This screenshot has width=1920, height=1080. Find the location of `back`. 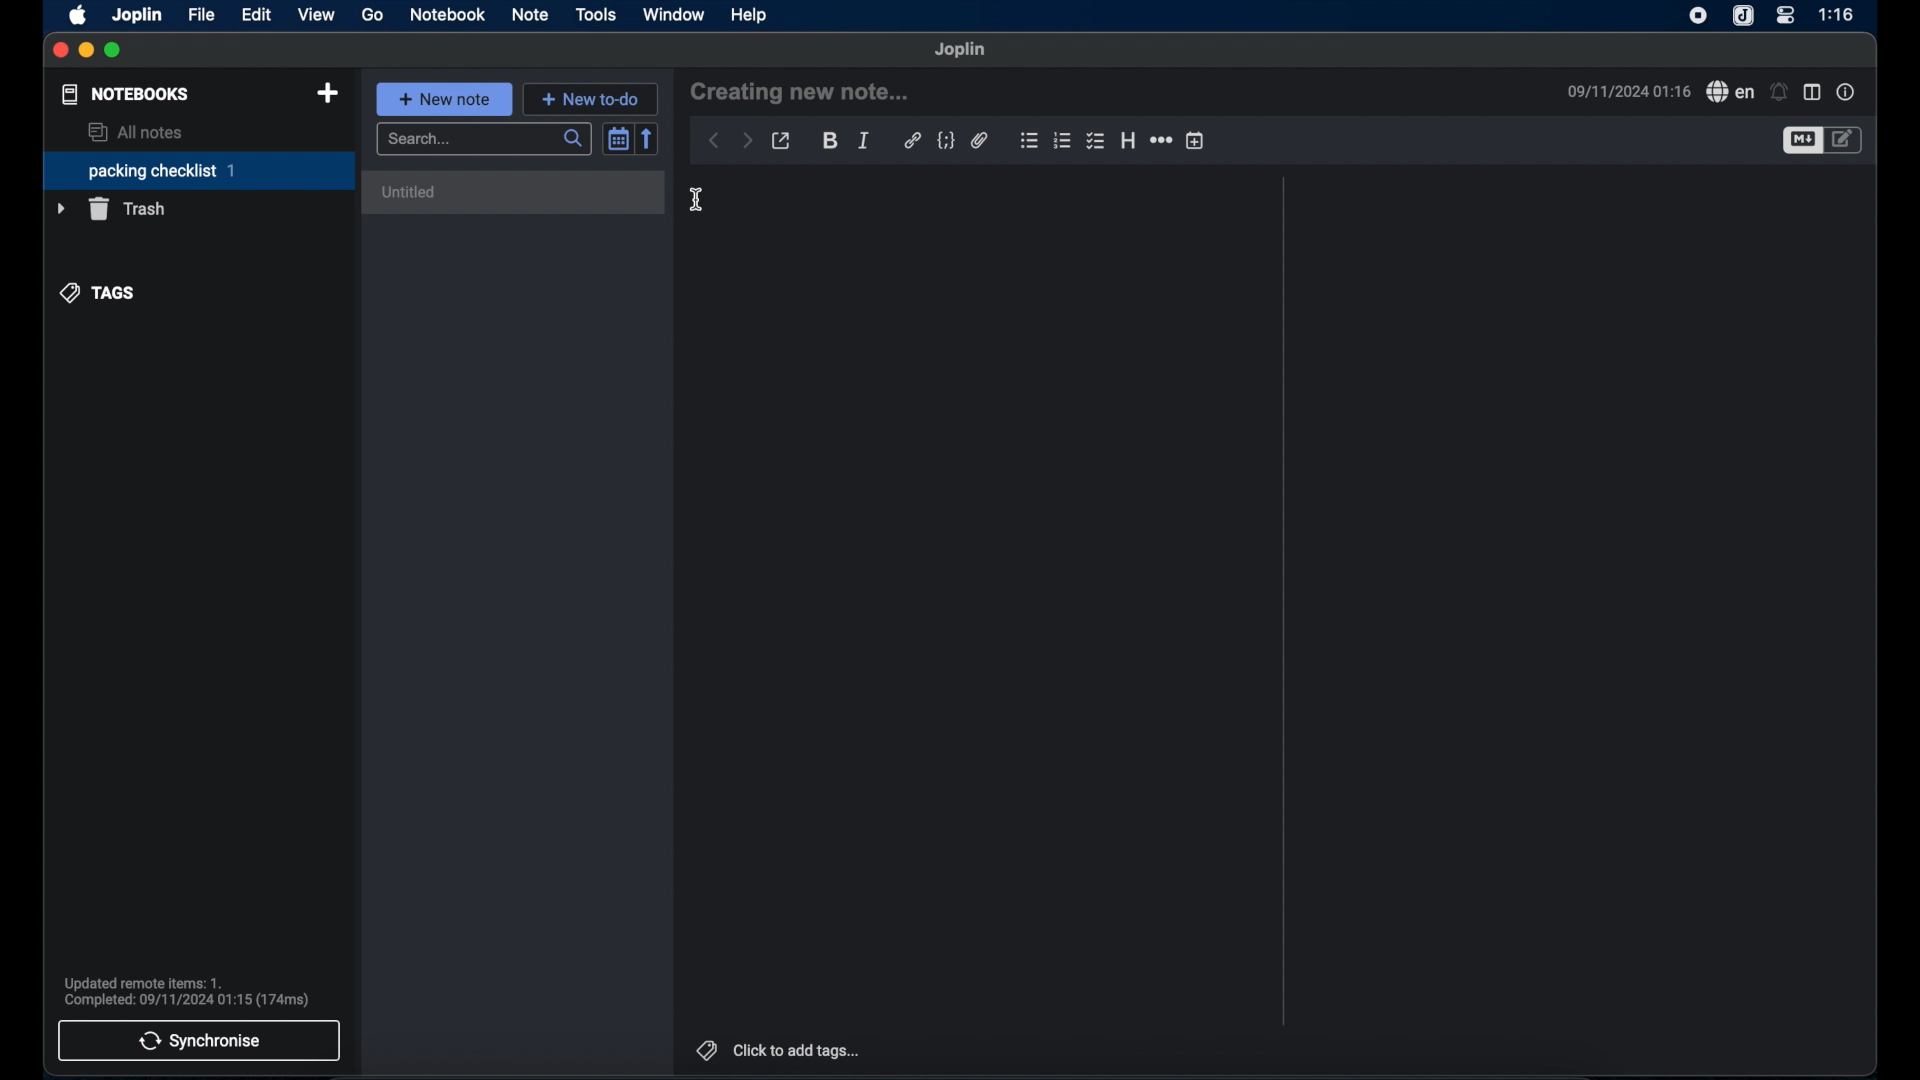

back is located at coordinates (714, 141).